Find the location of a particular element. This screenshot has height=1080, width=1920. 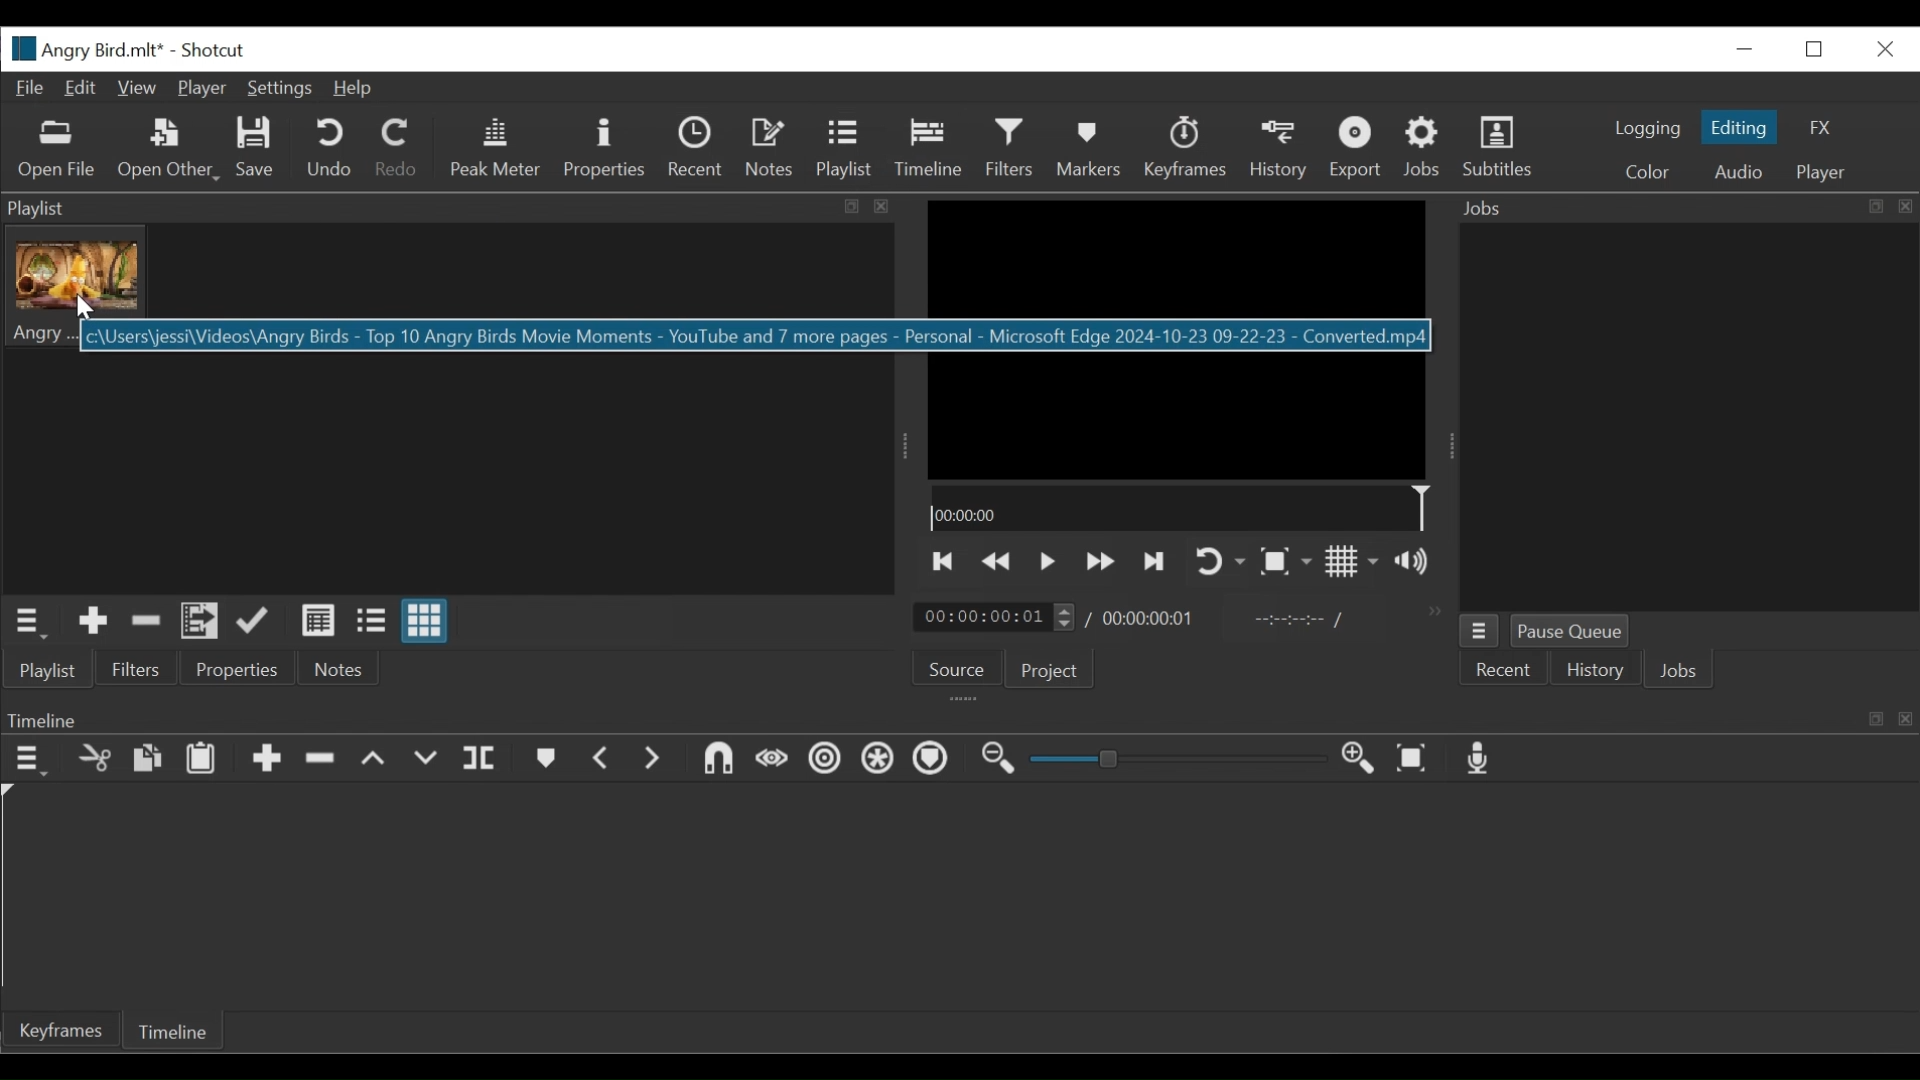

Cut is located at coordinates (94, 757).